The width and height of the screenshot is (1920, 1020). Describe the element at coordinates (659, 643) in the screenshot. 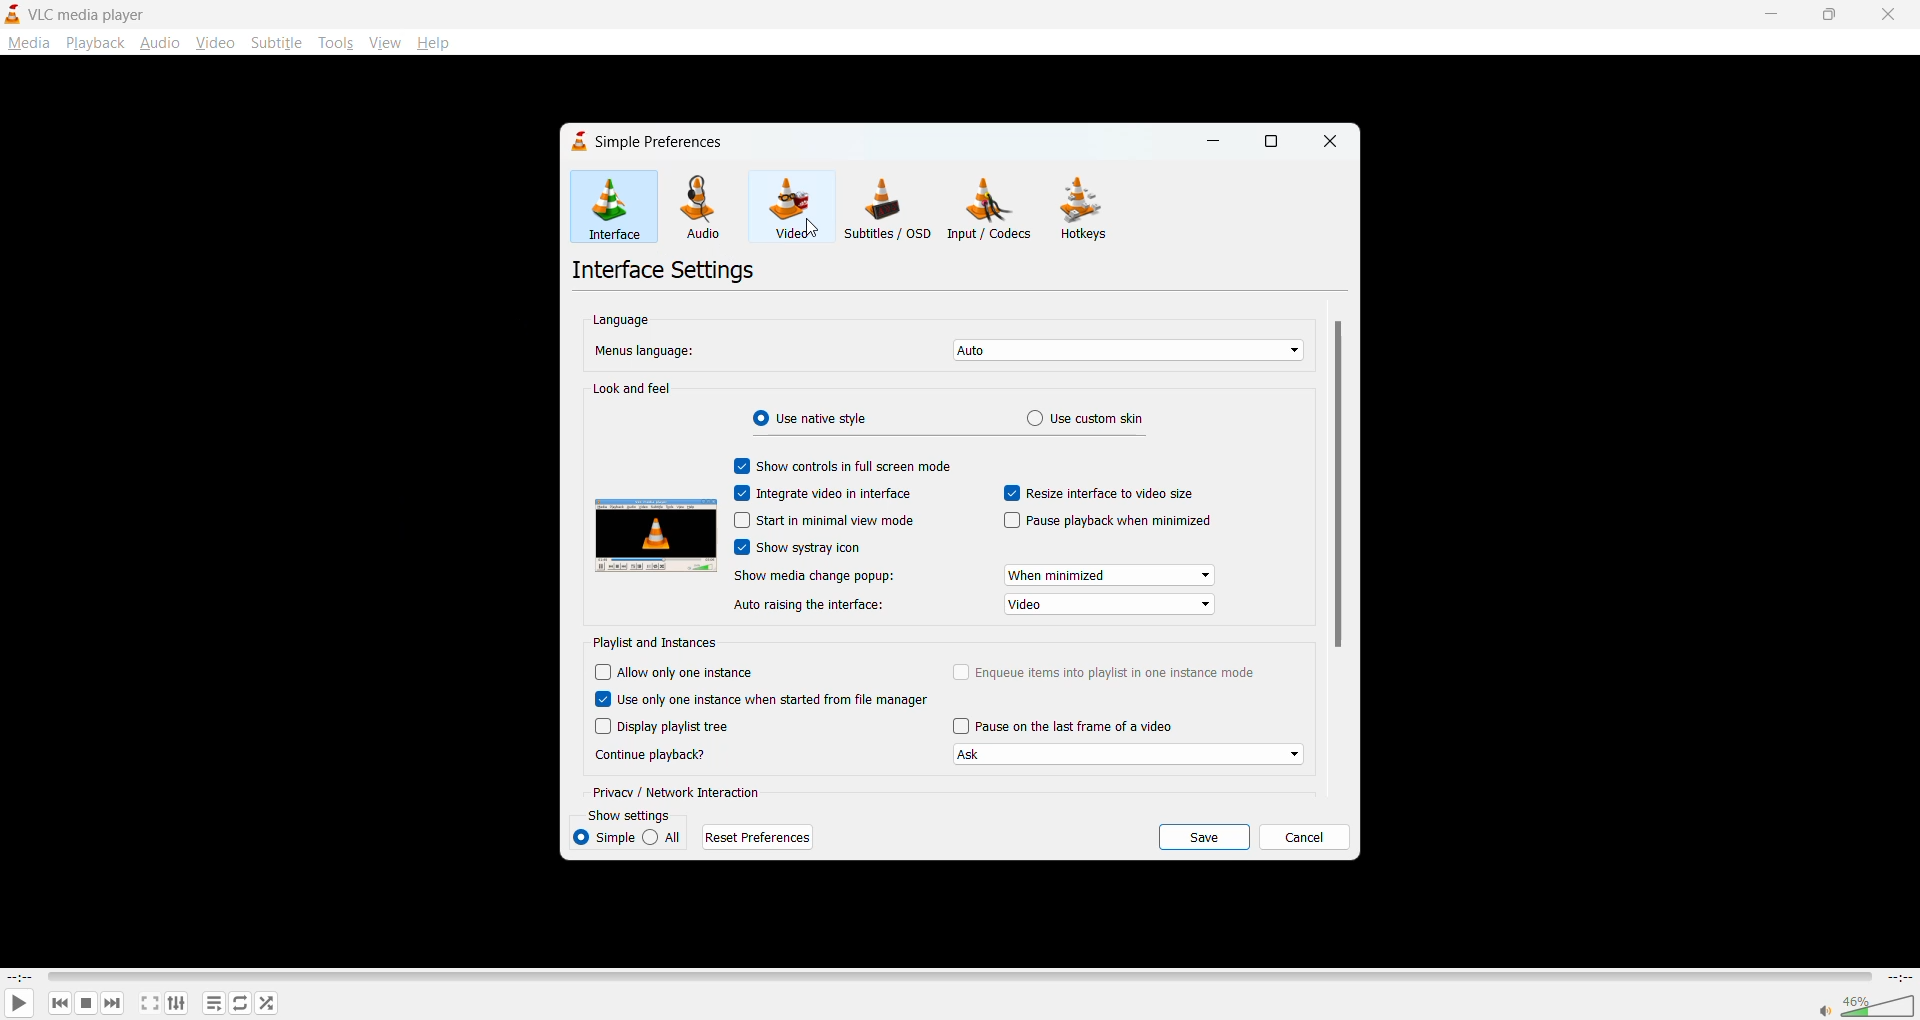

I see `playlist and instances` at that location.